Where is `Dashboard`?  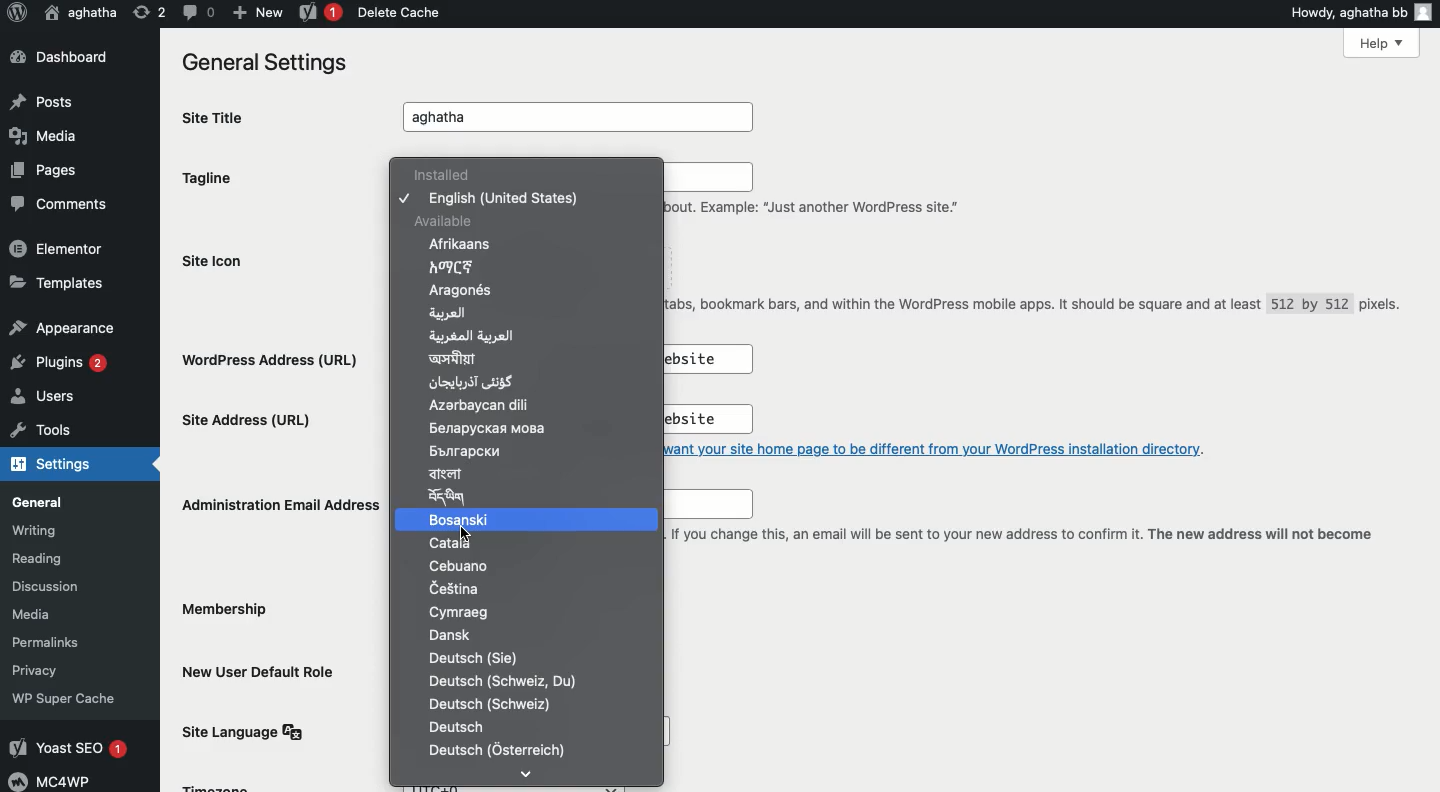 Dashboard is located at coordinates (57, 56).